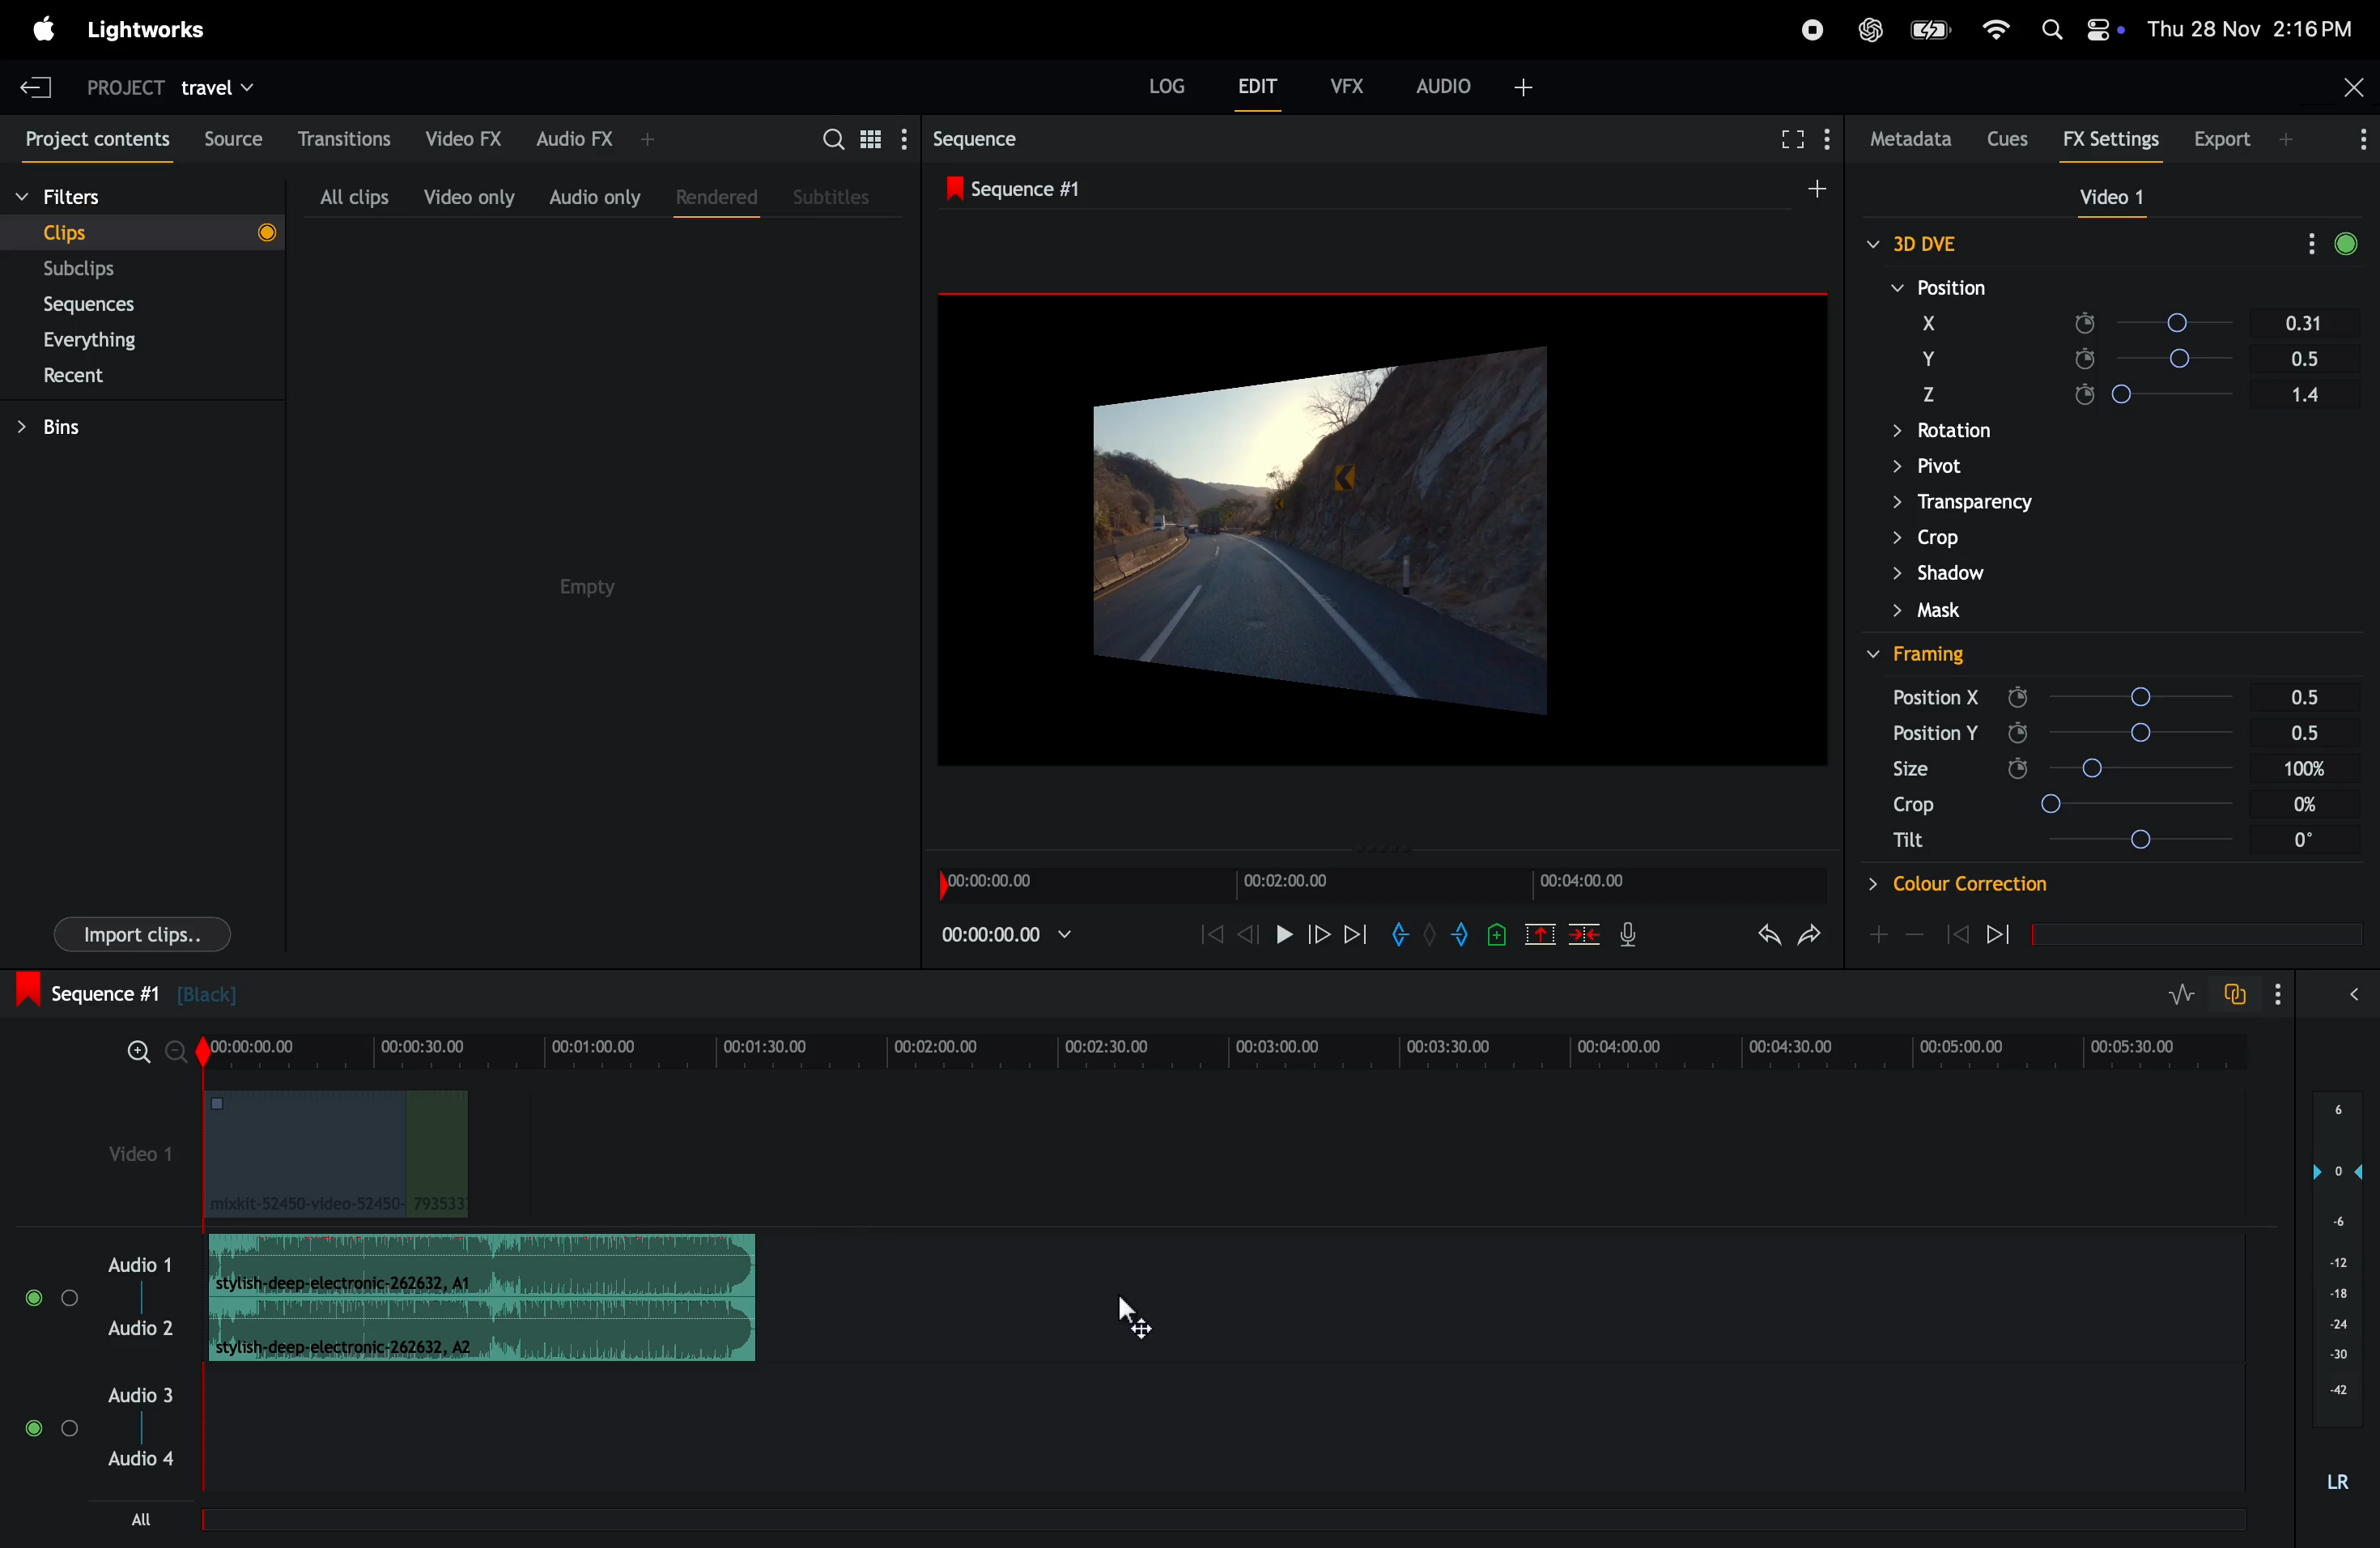  Describe the element at coordinates (2306, 841) in the screenshot. I see `` at that location.